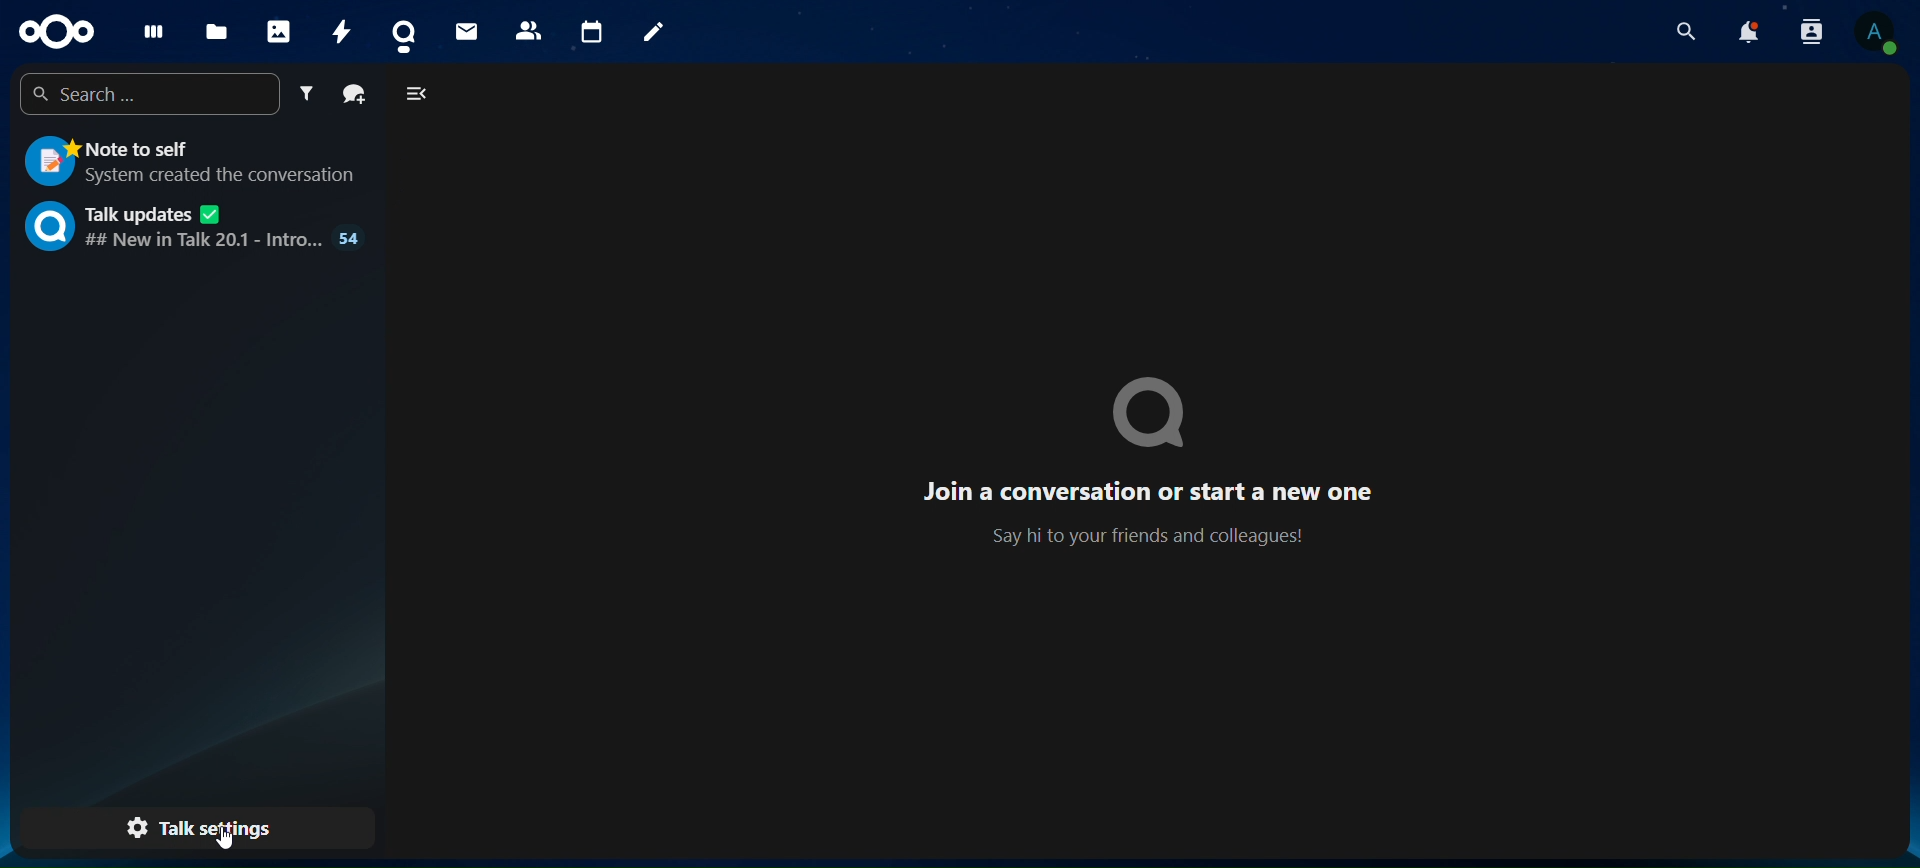 The height and width of the screenshot is (868, 1920). Describe the element at coordinates (194, 829) in the screenshot. I see `talk settings` at that location.